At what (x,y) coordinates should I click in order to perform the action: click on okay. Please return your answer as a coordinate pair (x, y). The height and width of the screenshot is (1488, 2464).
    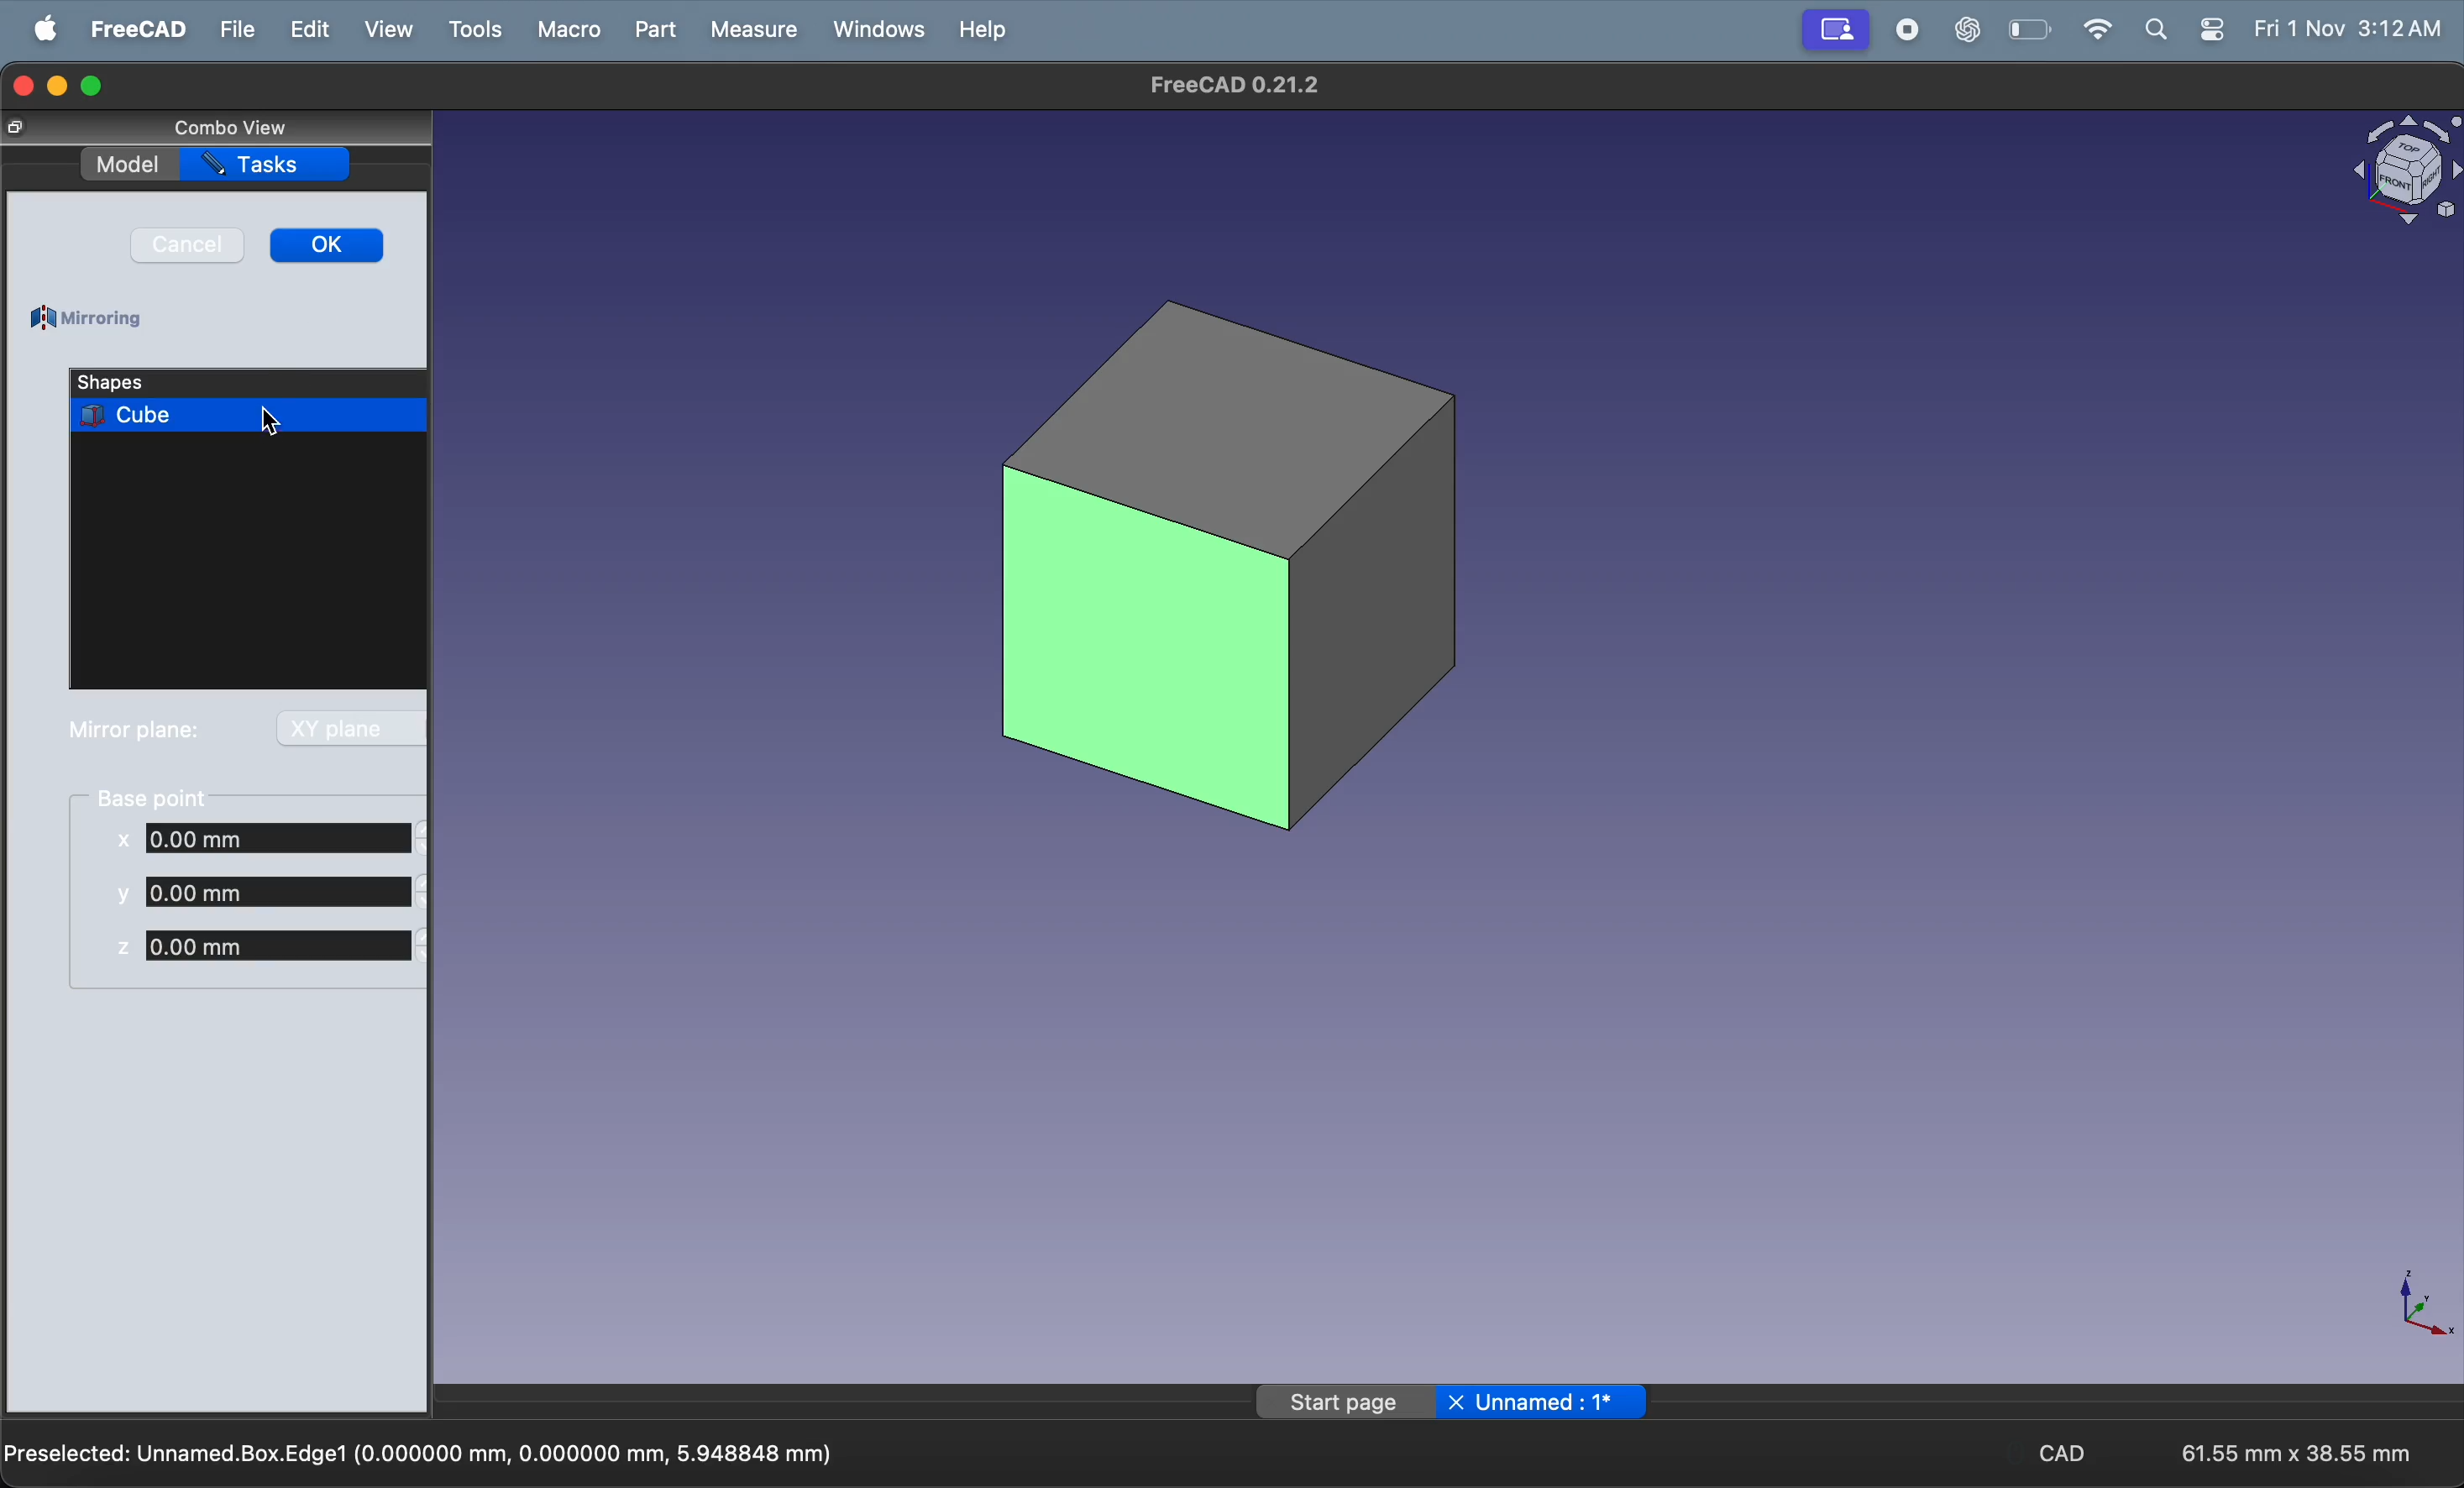
    Looking at the image, I should click on (329, 246).